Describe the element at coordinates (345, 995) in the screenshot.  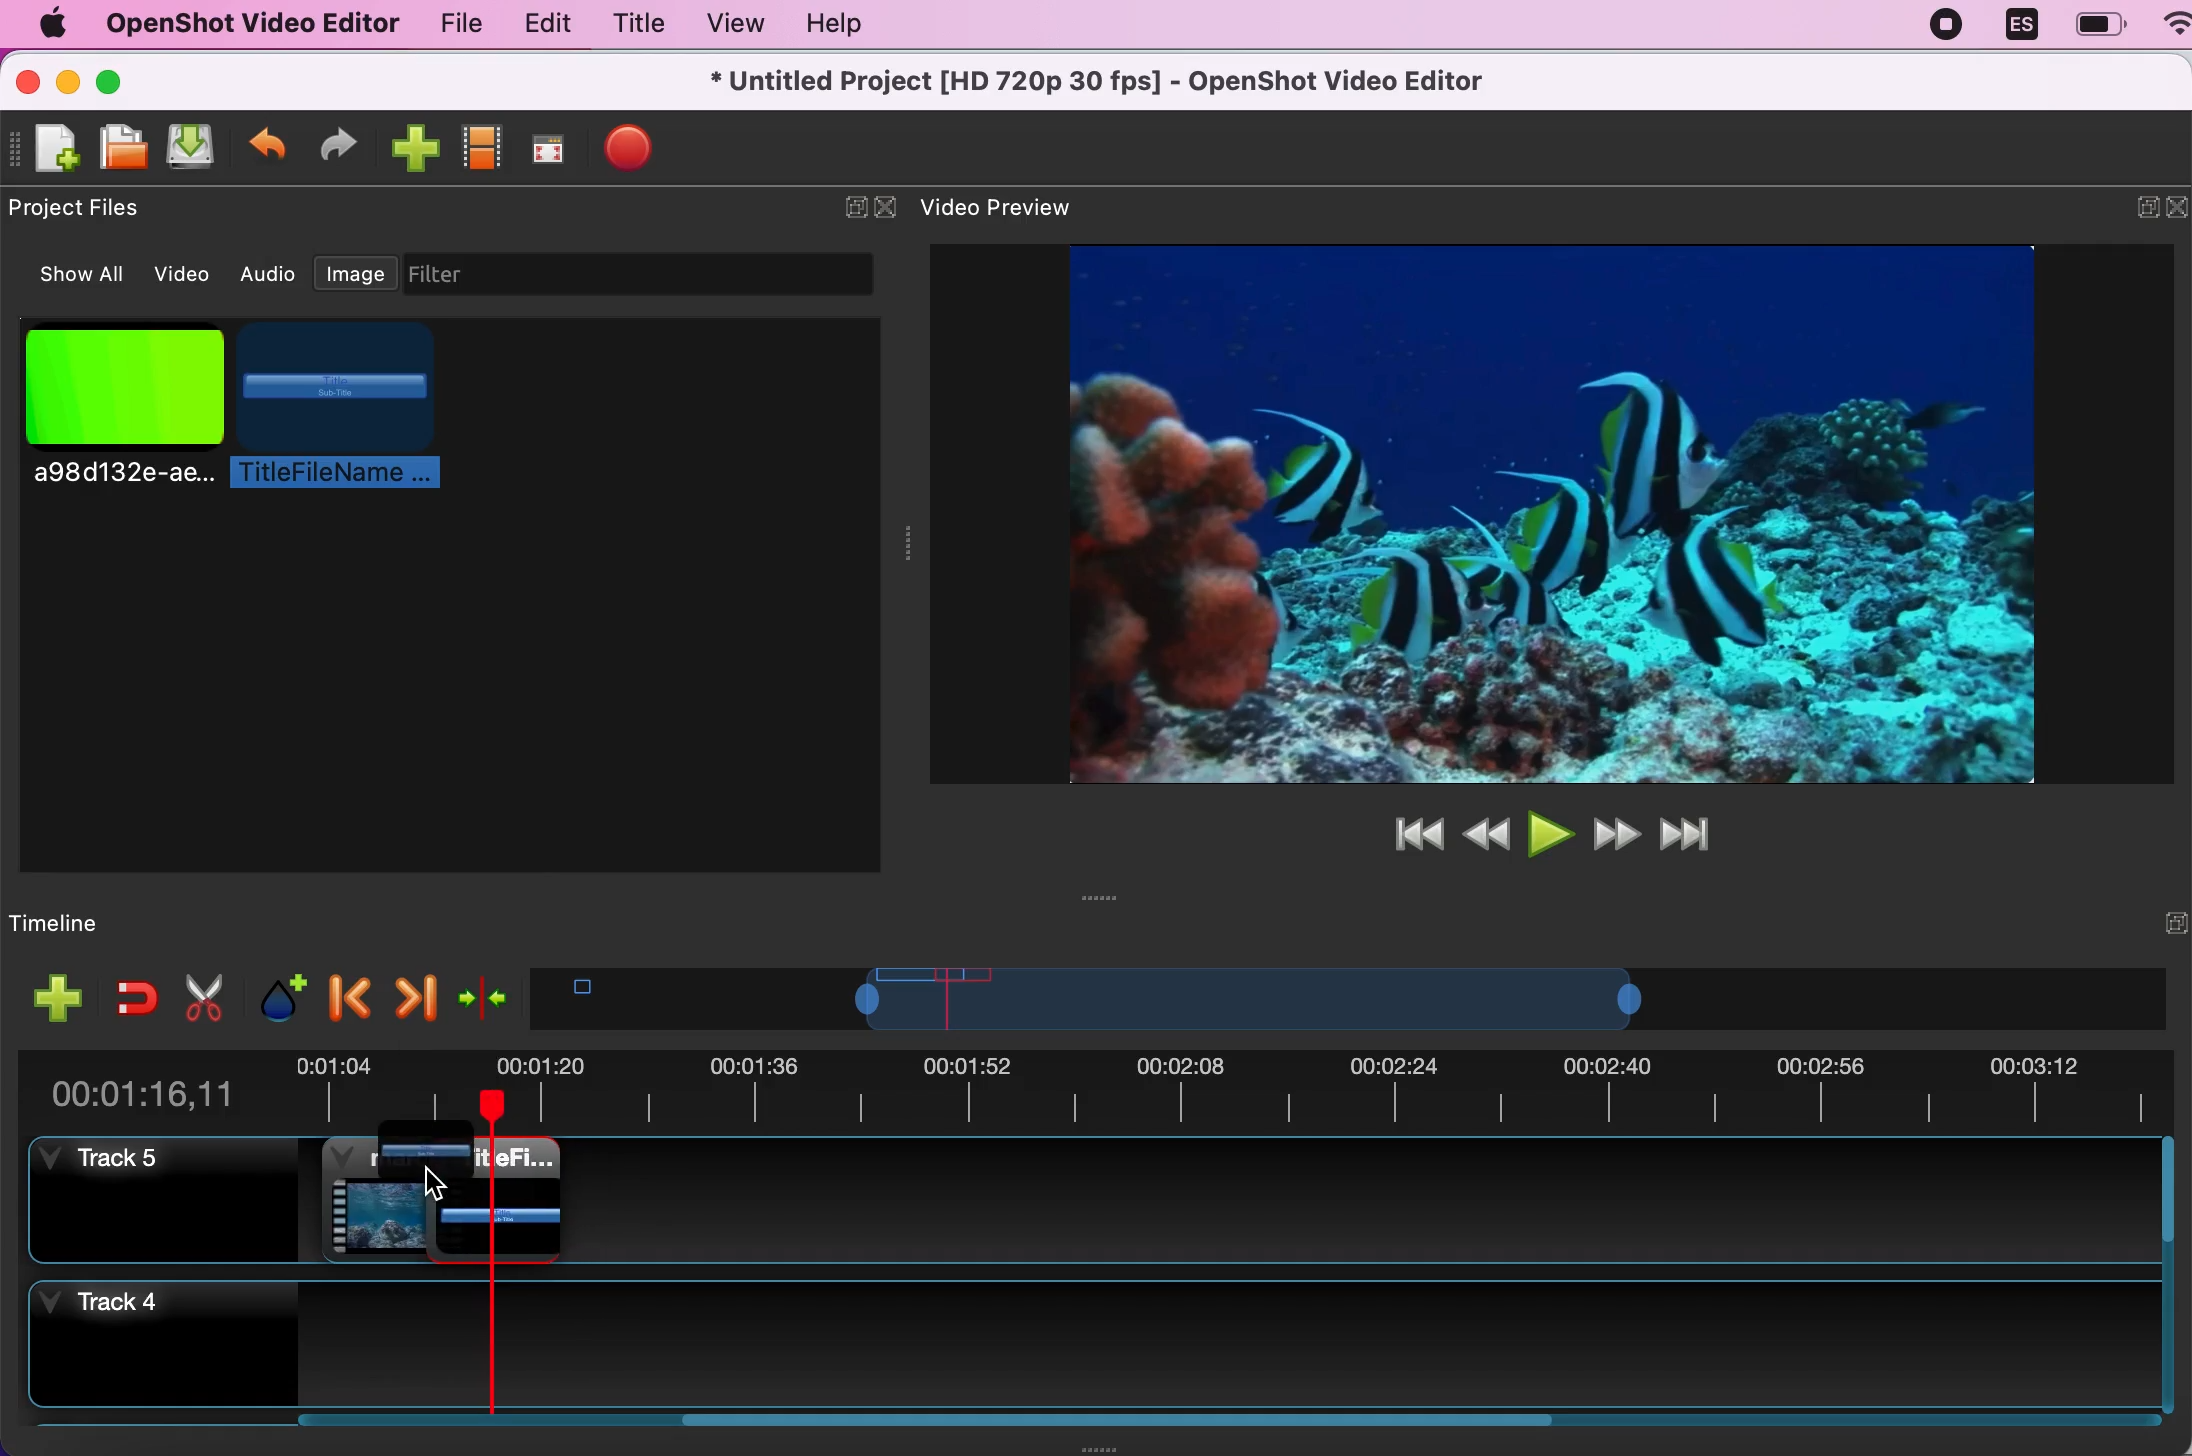
I see `previous marker` at that location.